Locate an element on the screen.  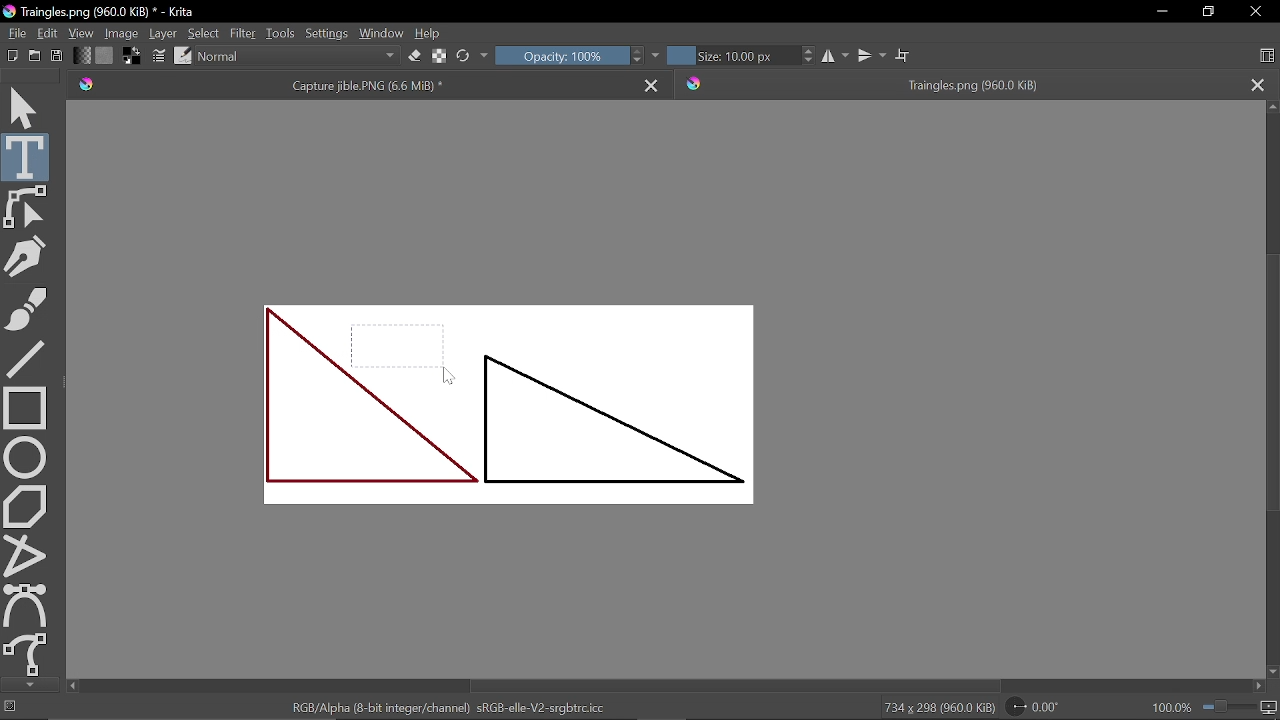
Foreground color is located at coordinates (133, 57).